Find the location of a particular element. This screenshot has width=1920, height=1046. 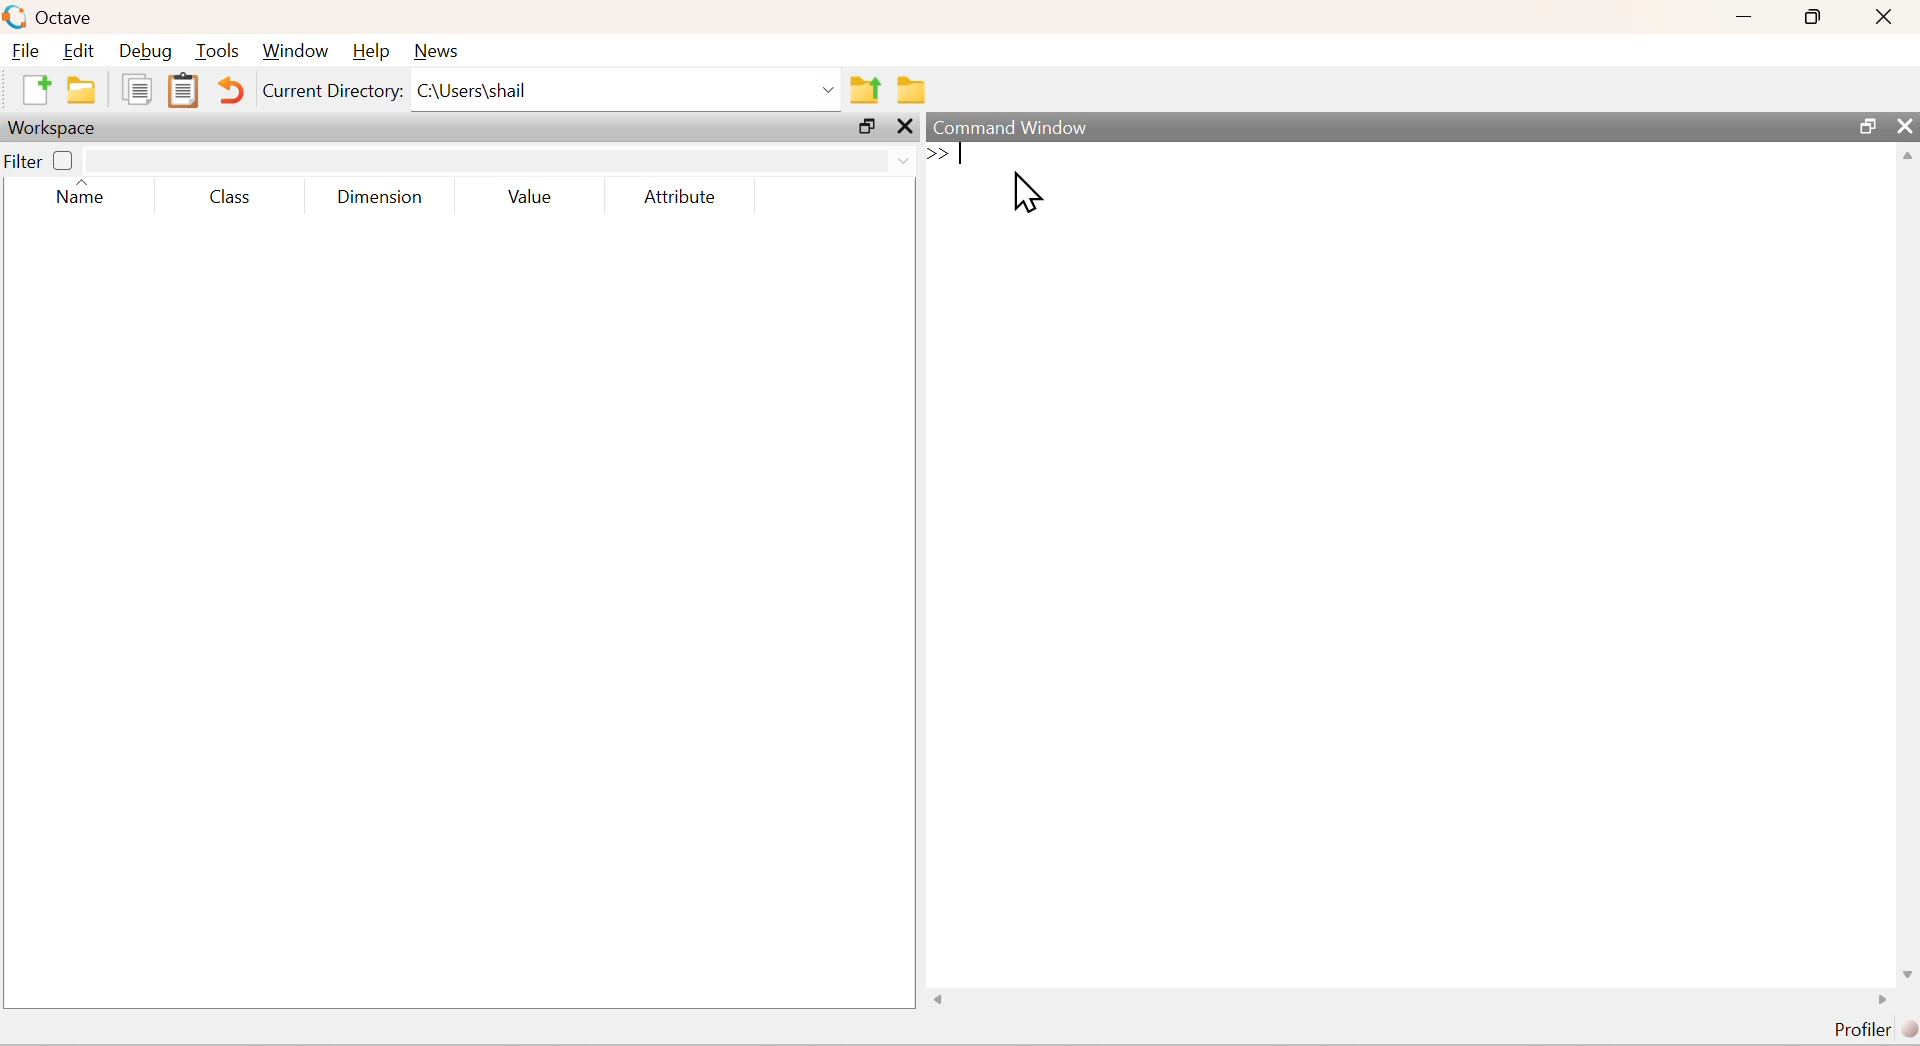

Workspace is located at coordinates (54, 127).